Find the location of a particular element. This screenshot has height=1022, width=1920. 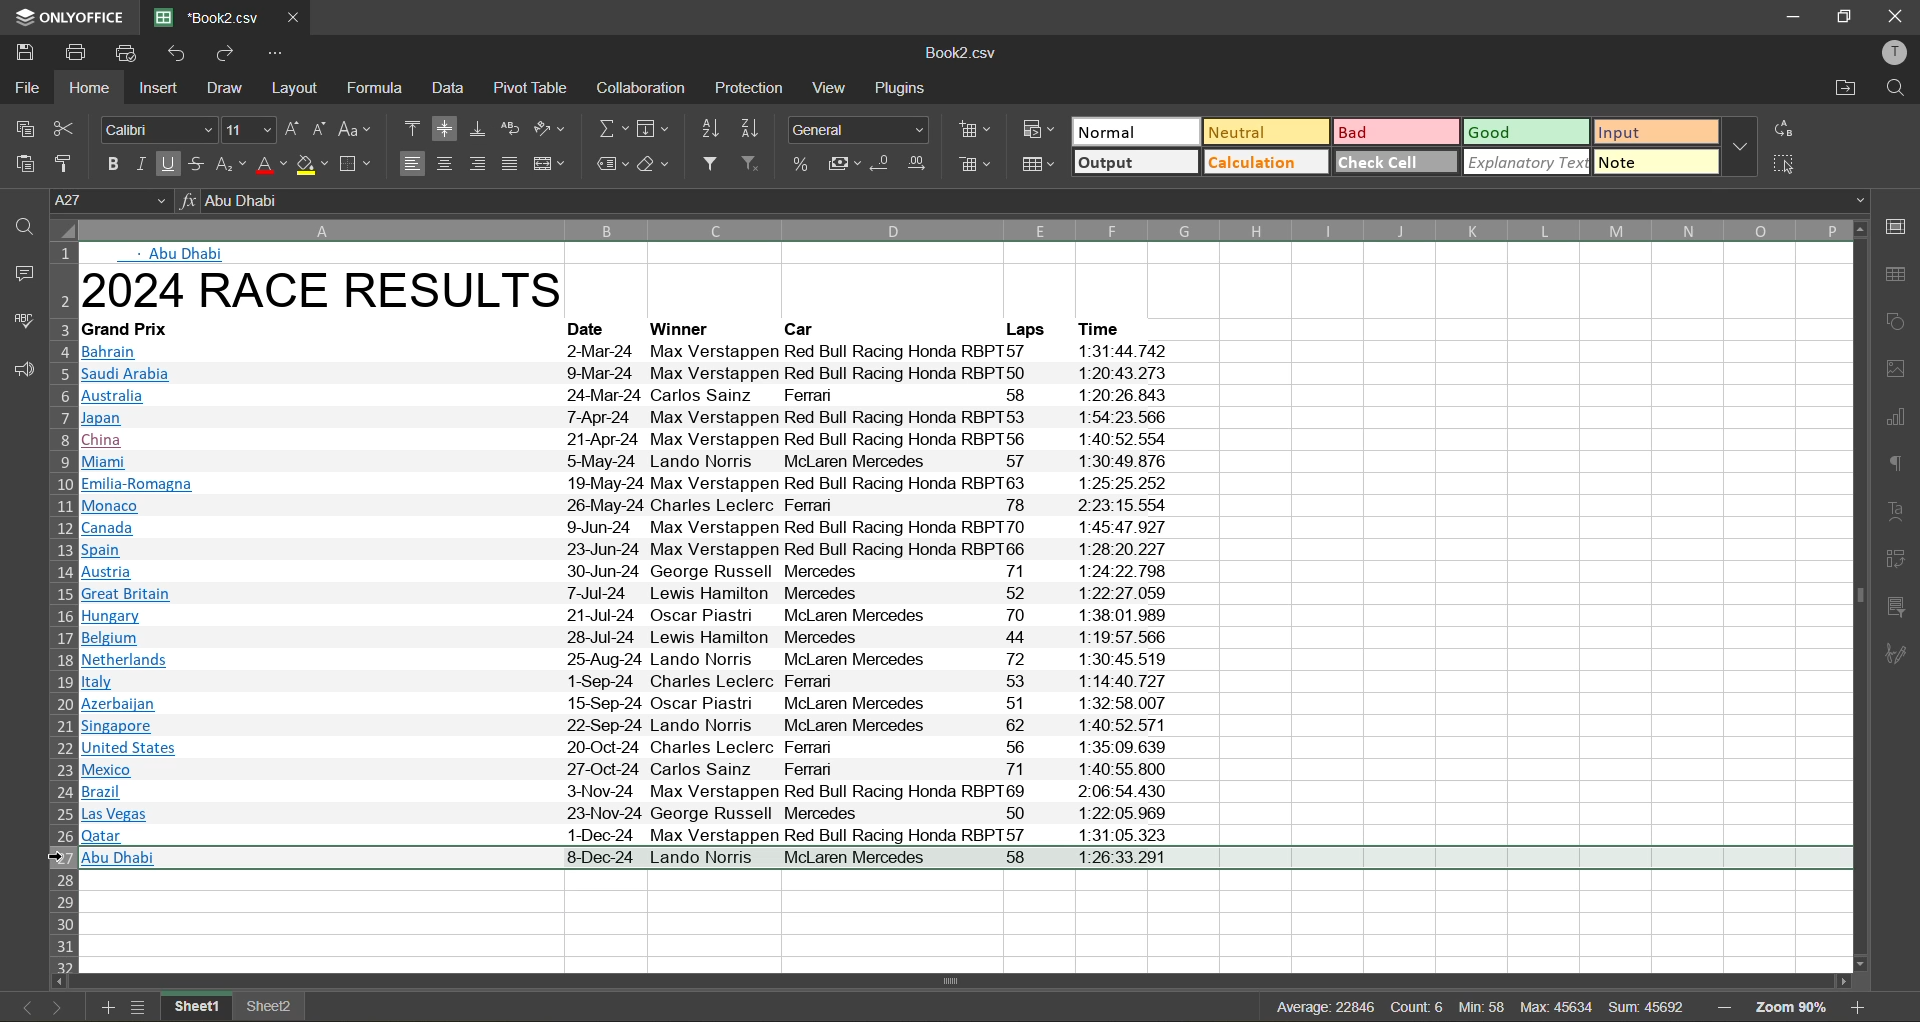

replace is located at coordinates (1786, 129).